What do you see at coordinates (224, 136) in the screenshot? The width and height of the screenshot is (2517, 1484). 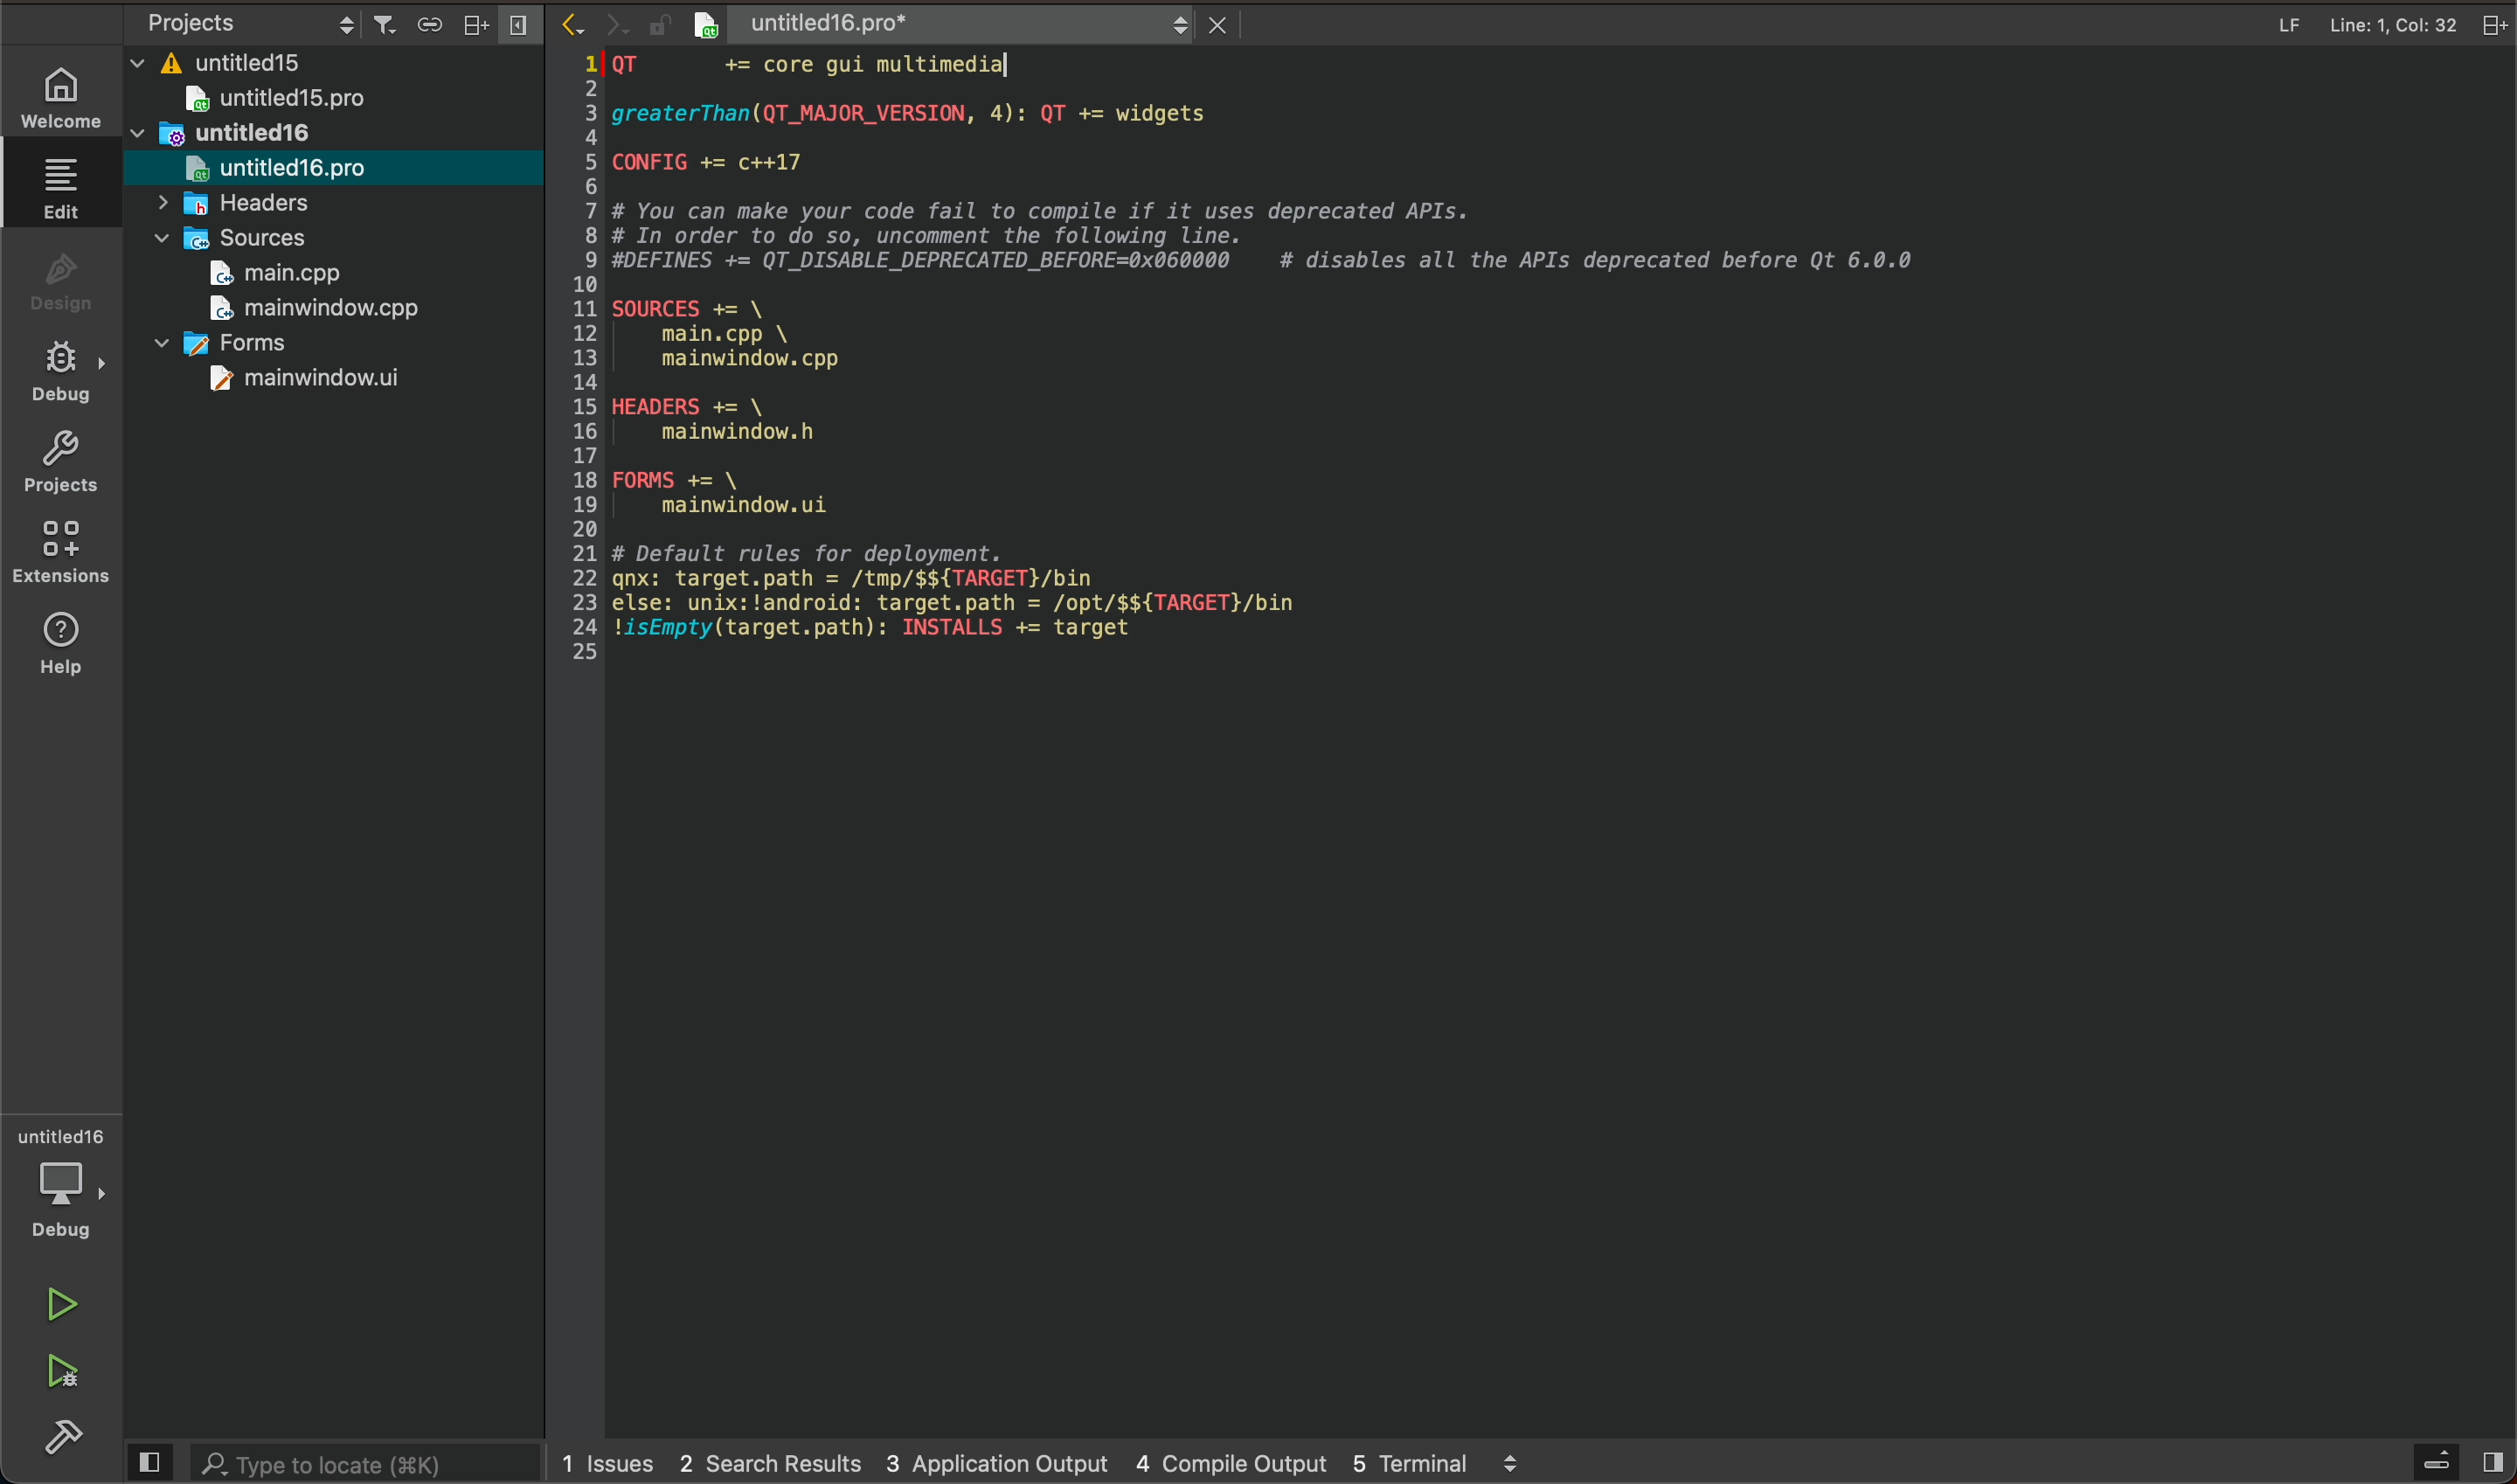 I see `untitled16` at bounding box center [224, 136].